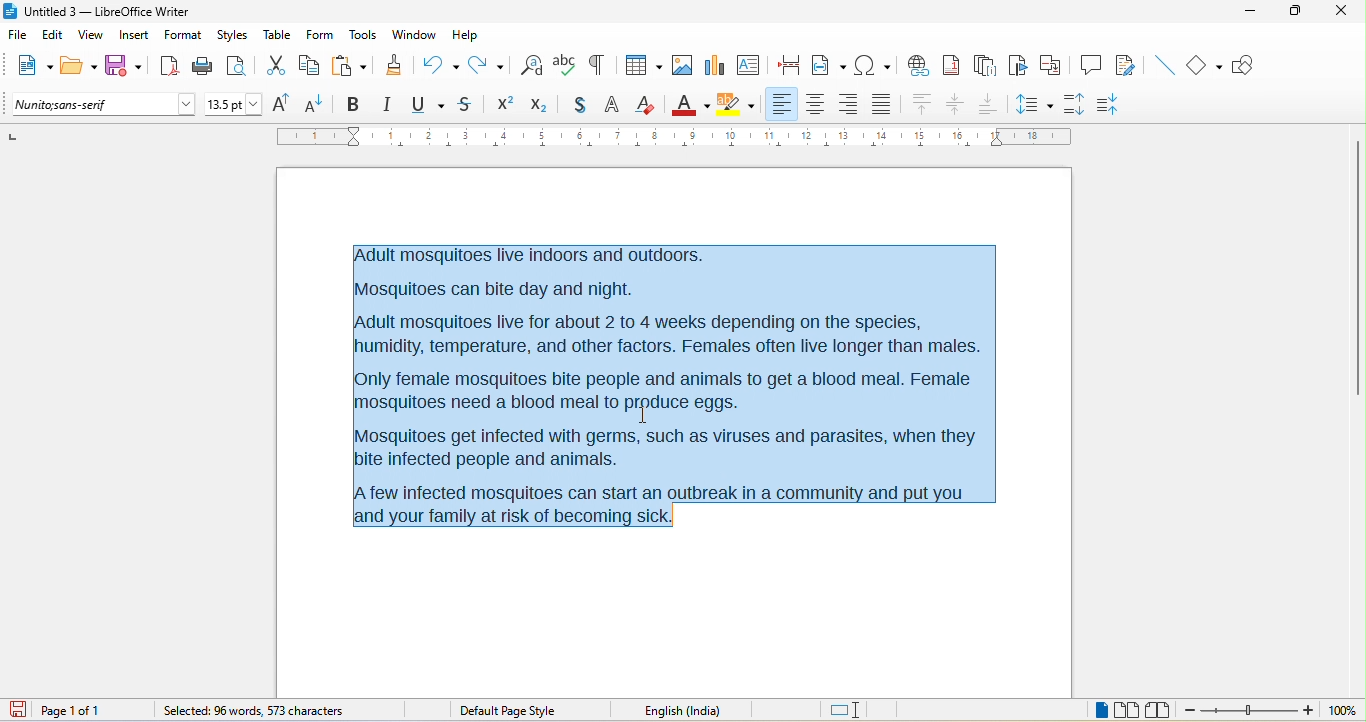  I want to click on show draw function, so click(1250, 66).